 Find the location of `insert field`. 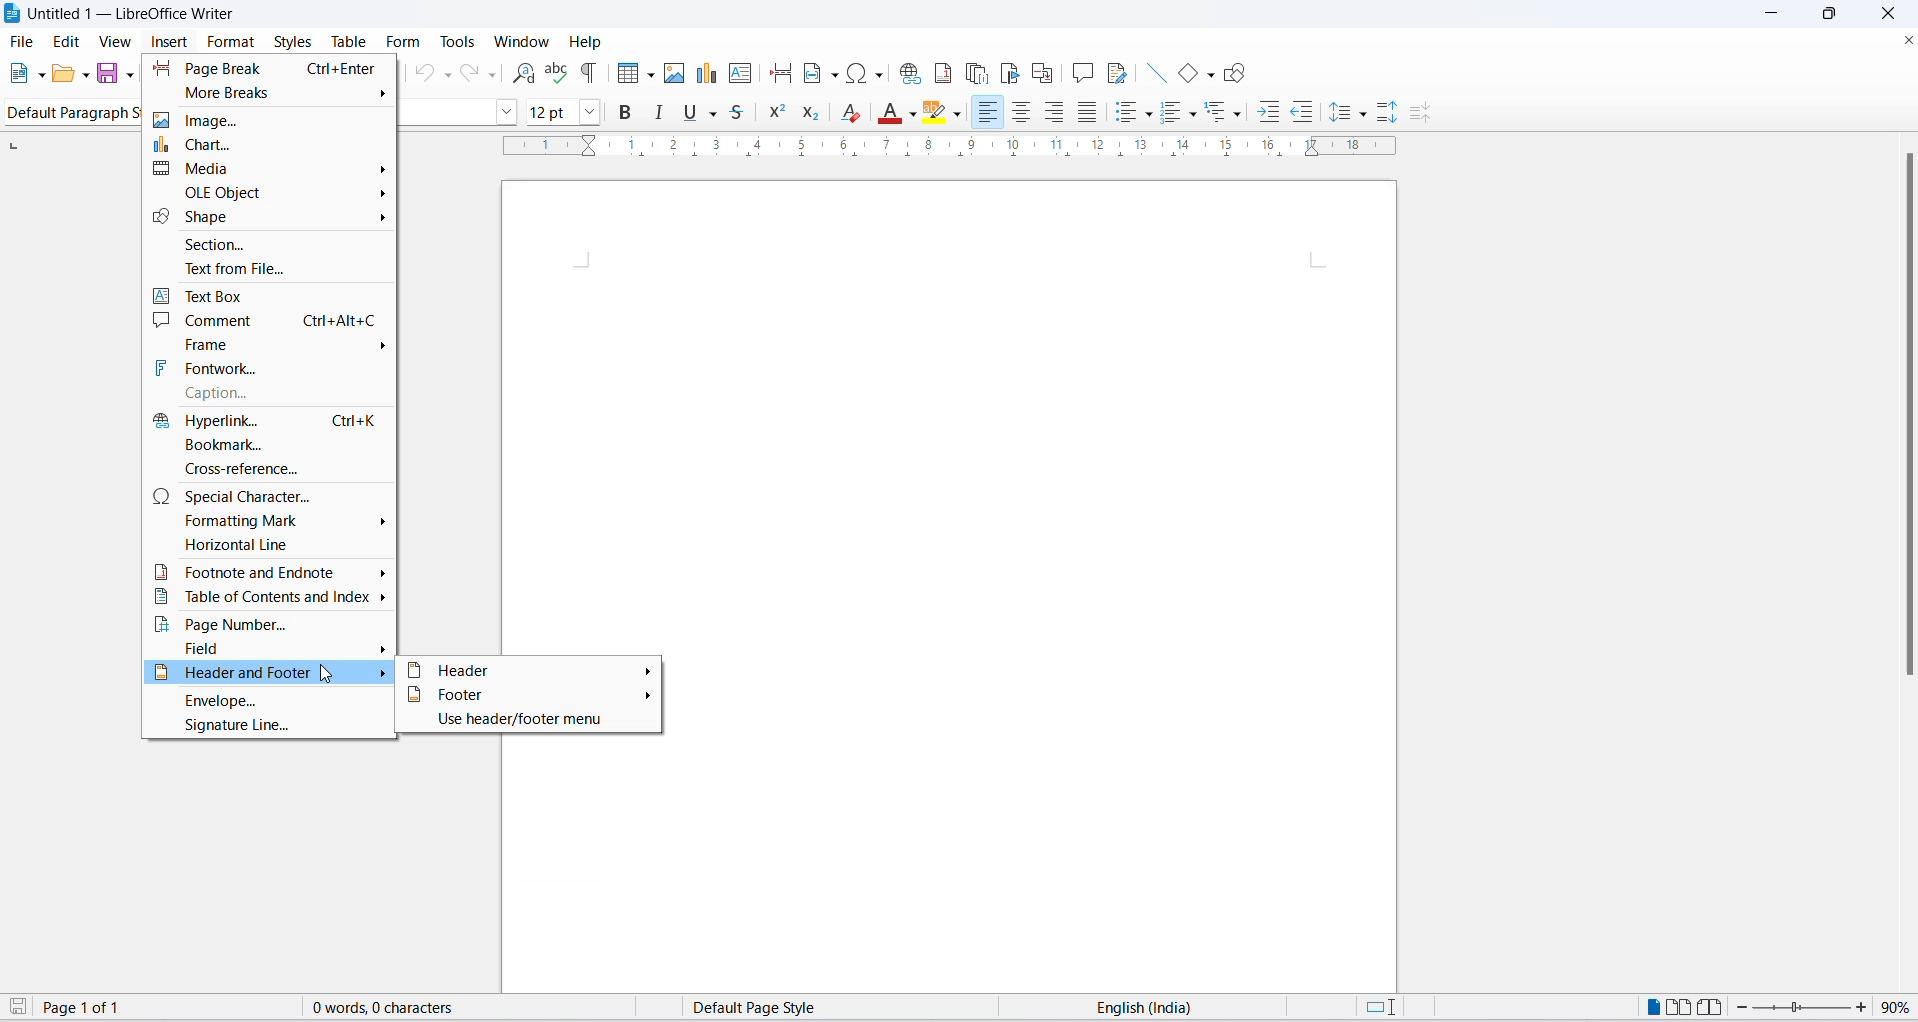

insert field is located at coordinates (819, 75).